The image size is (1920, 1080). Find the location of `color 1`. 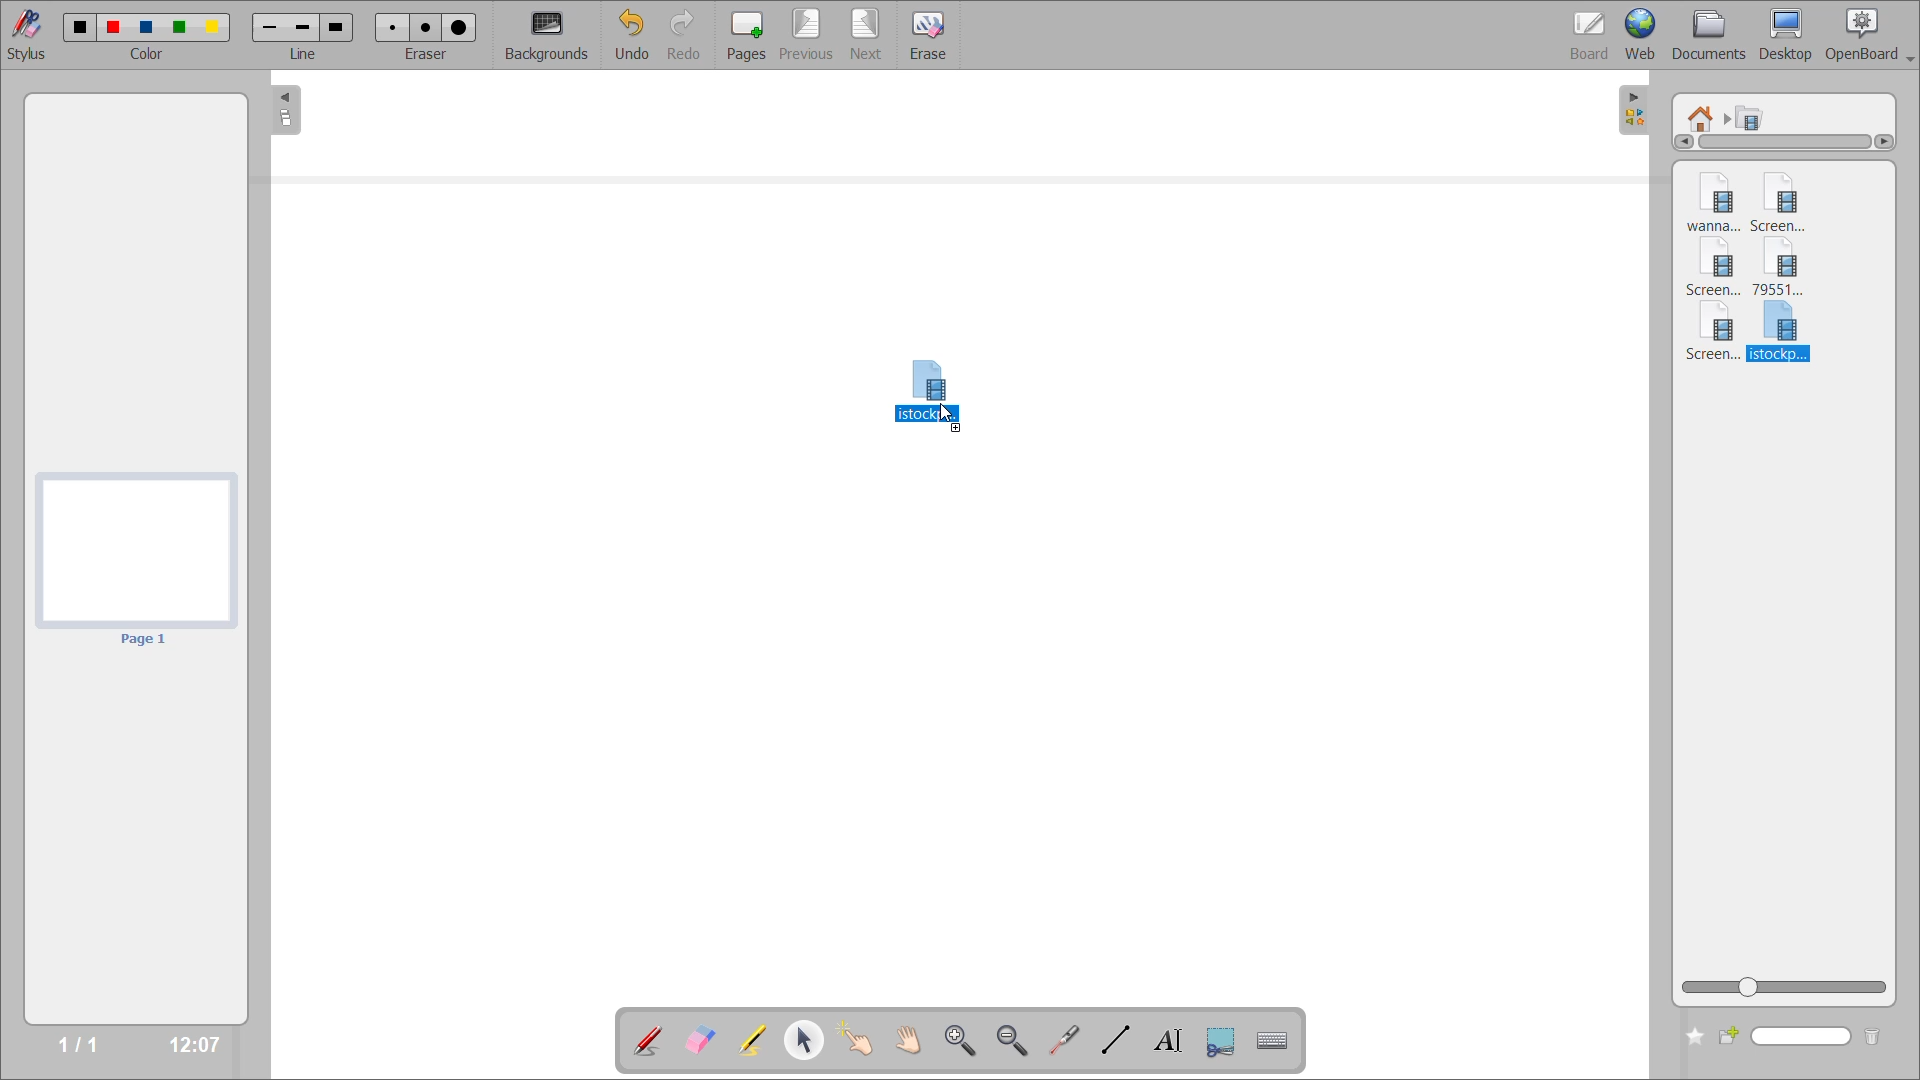

color 1 is located at coordinates (79, 24).